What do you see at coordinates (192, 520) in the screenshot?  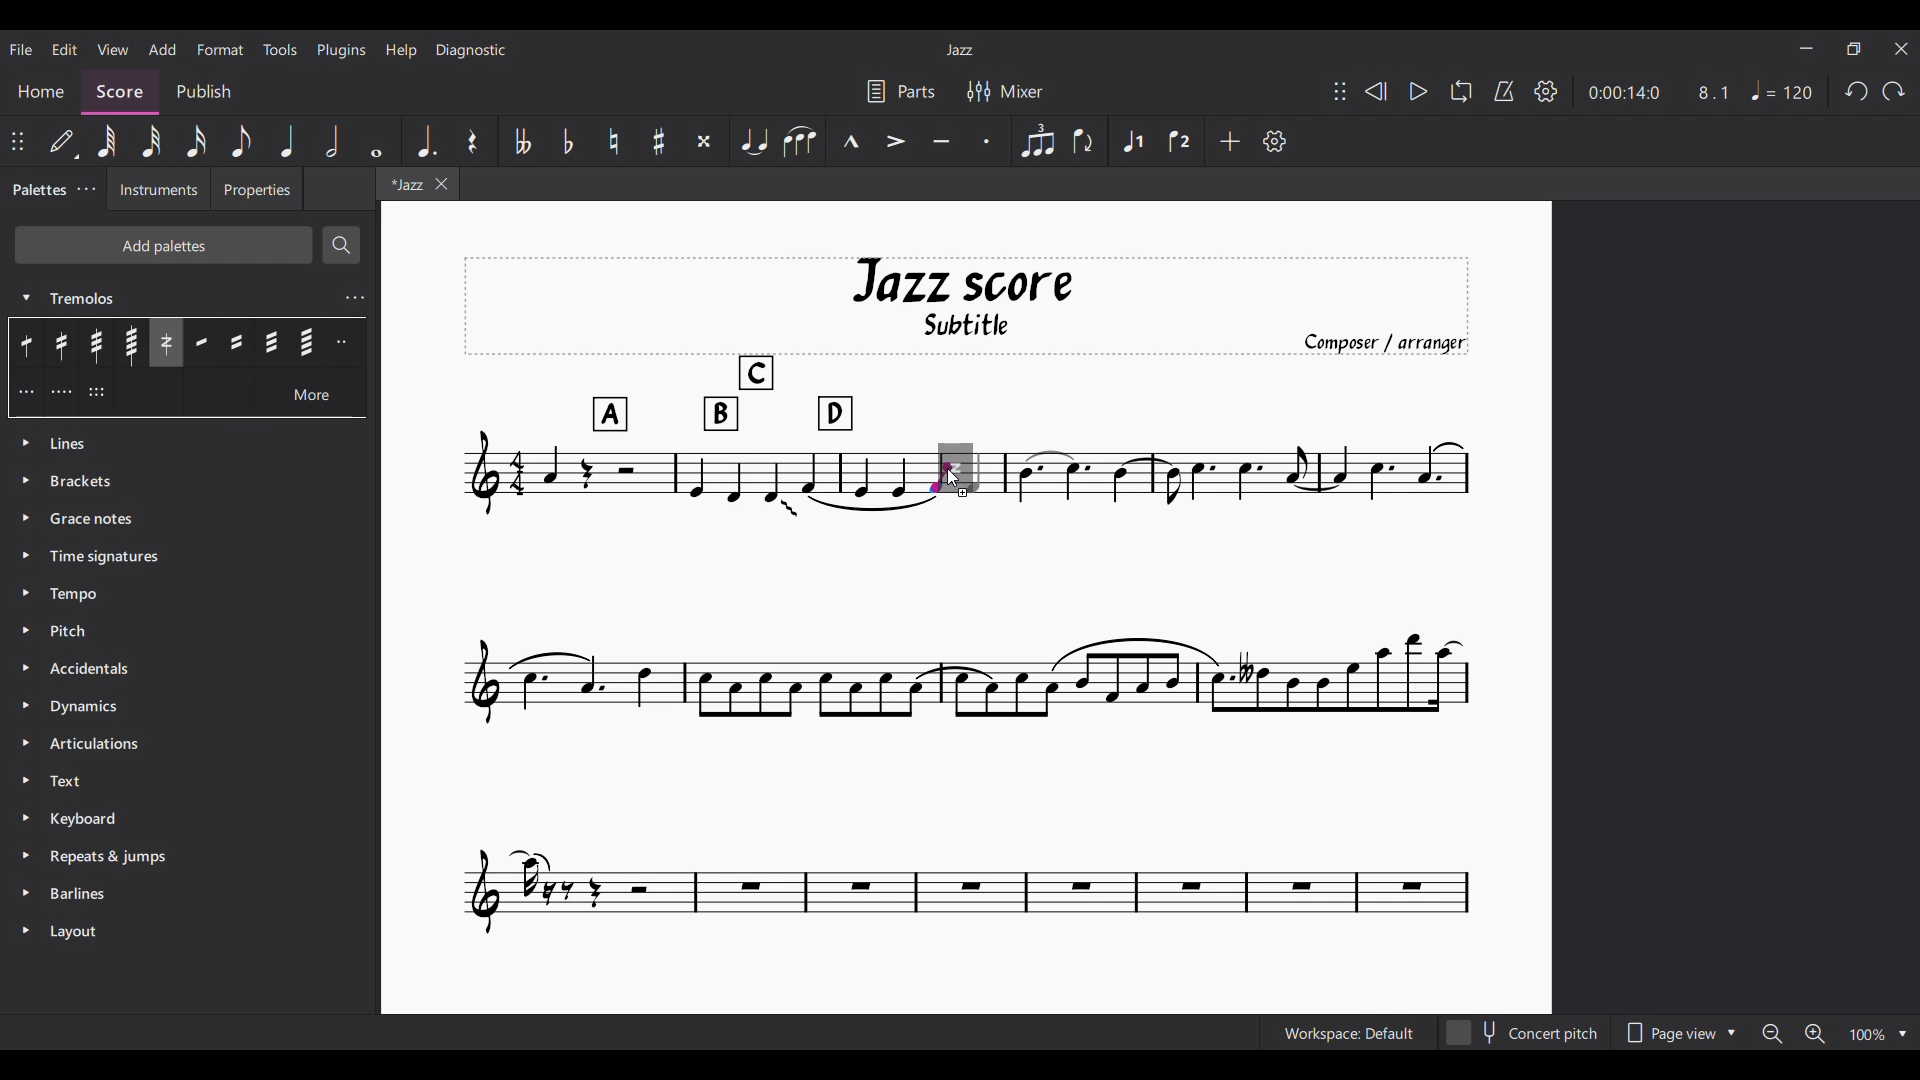 I see `Grace notes` at bounding box center [192, 520].